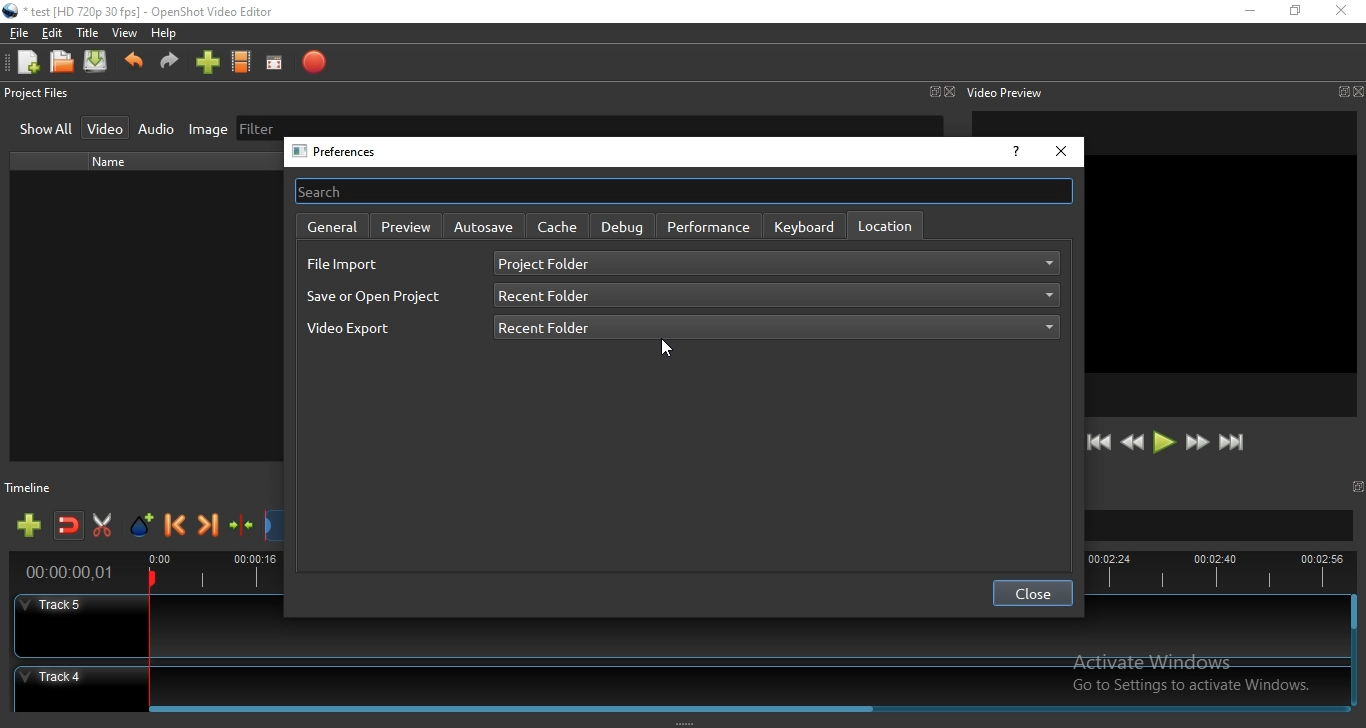 This screenshot has width=1366, height=728. Describe the element at coordinates (107, 127) in the screenshot. I see `Video` at that location.